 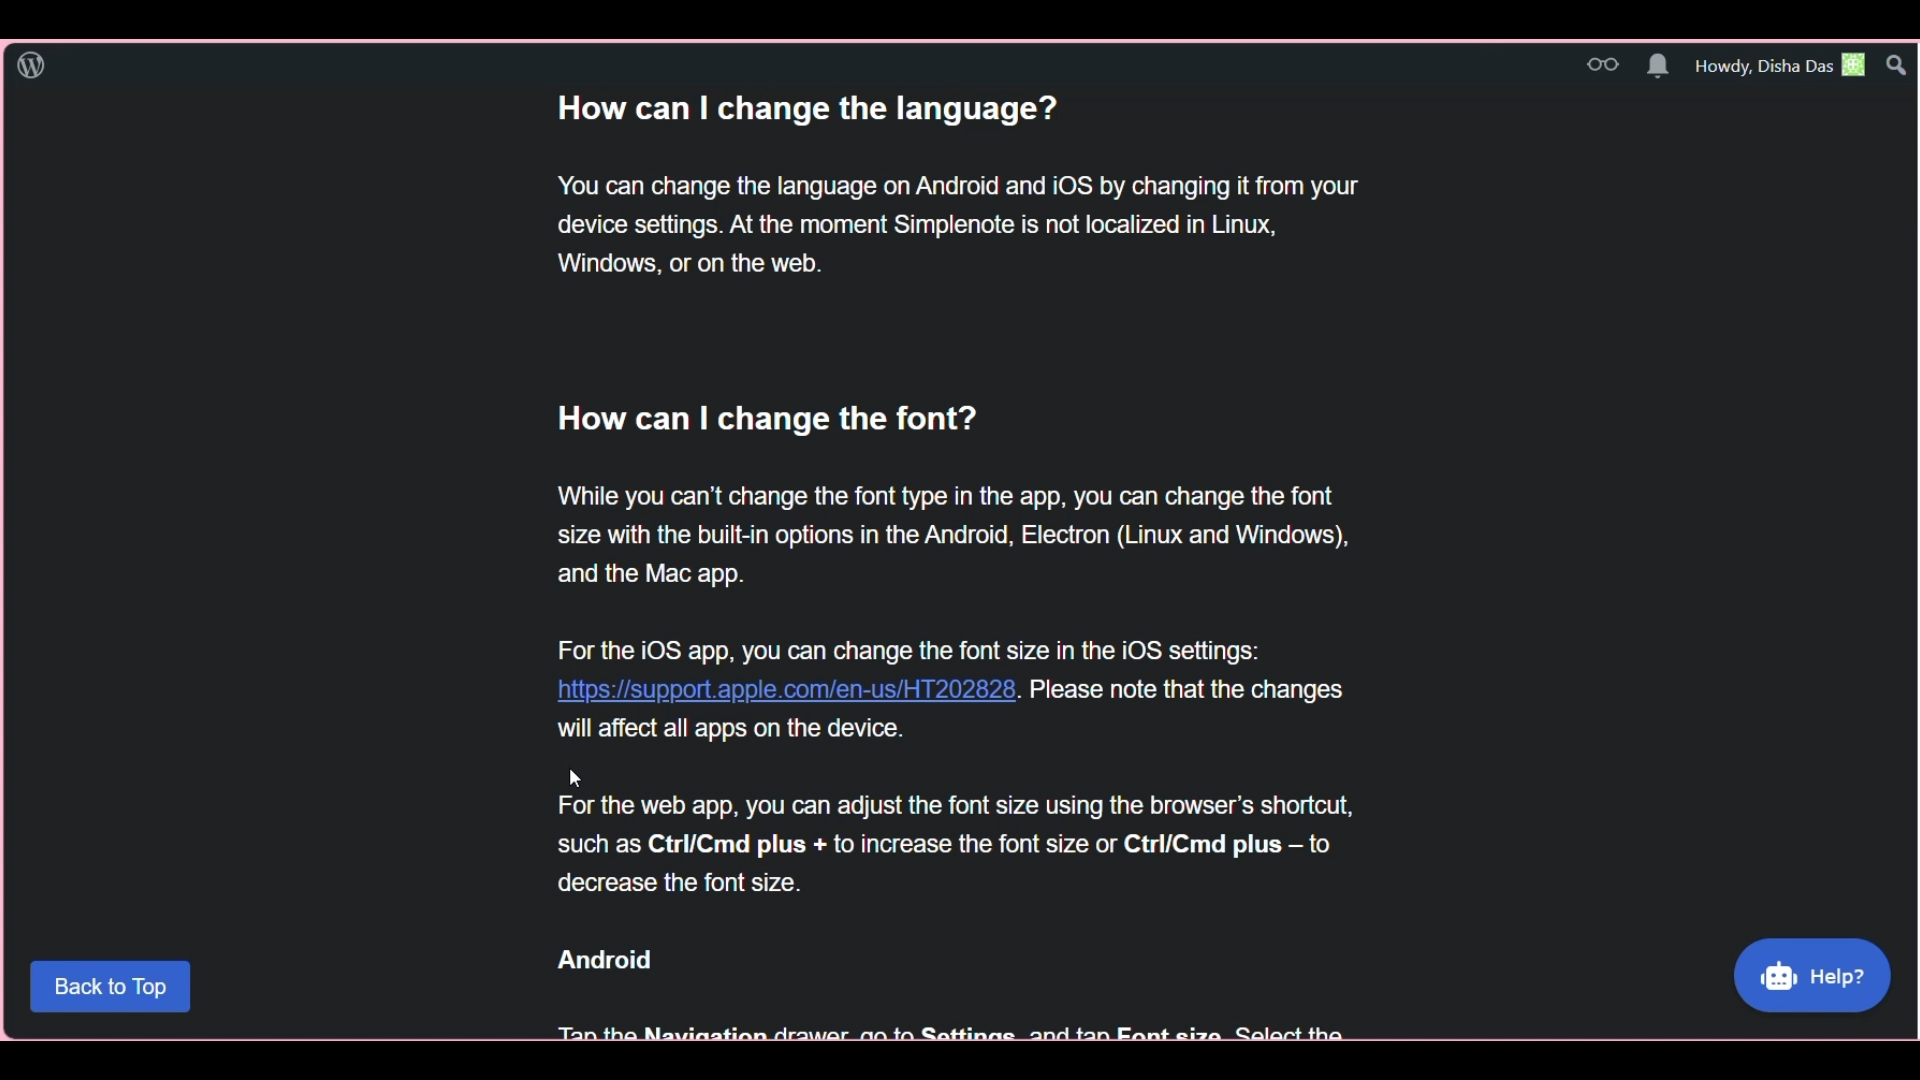 What do you see at coordinates (1000, 852) in the screenshot?
I see `will affect all apps on the device.

rk
For the web app, you can adjust the font size using the browser's shortcut,
such as Ctrl/Cmd plus + to increase the font size or Ctrl/Cmd plus — to
decrease the font size.
Android` at bounding box center [1000, 852].